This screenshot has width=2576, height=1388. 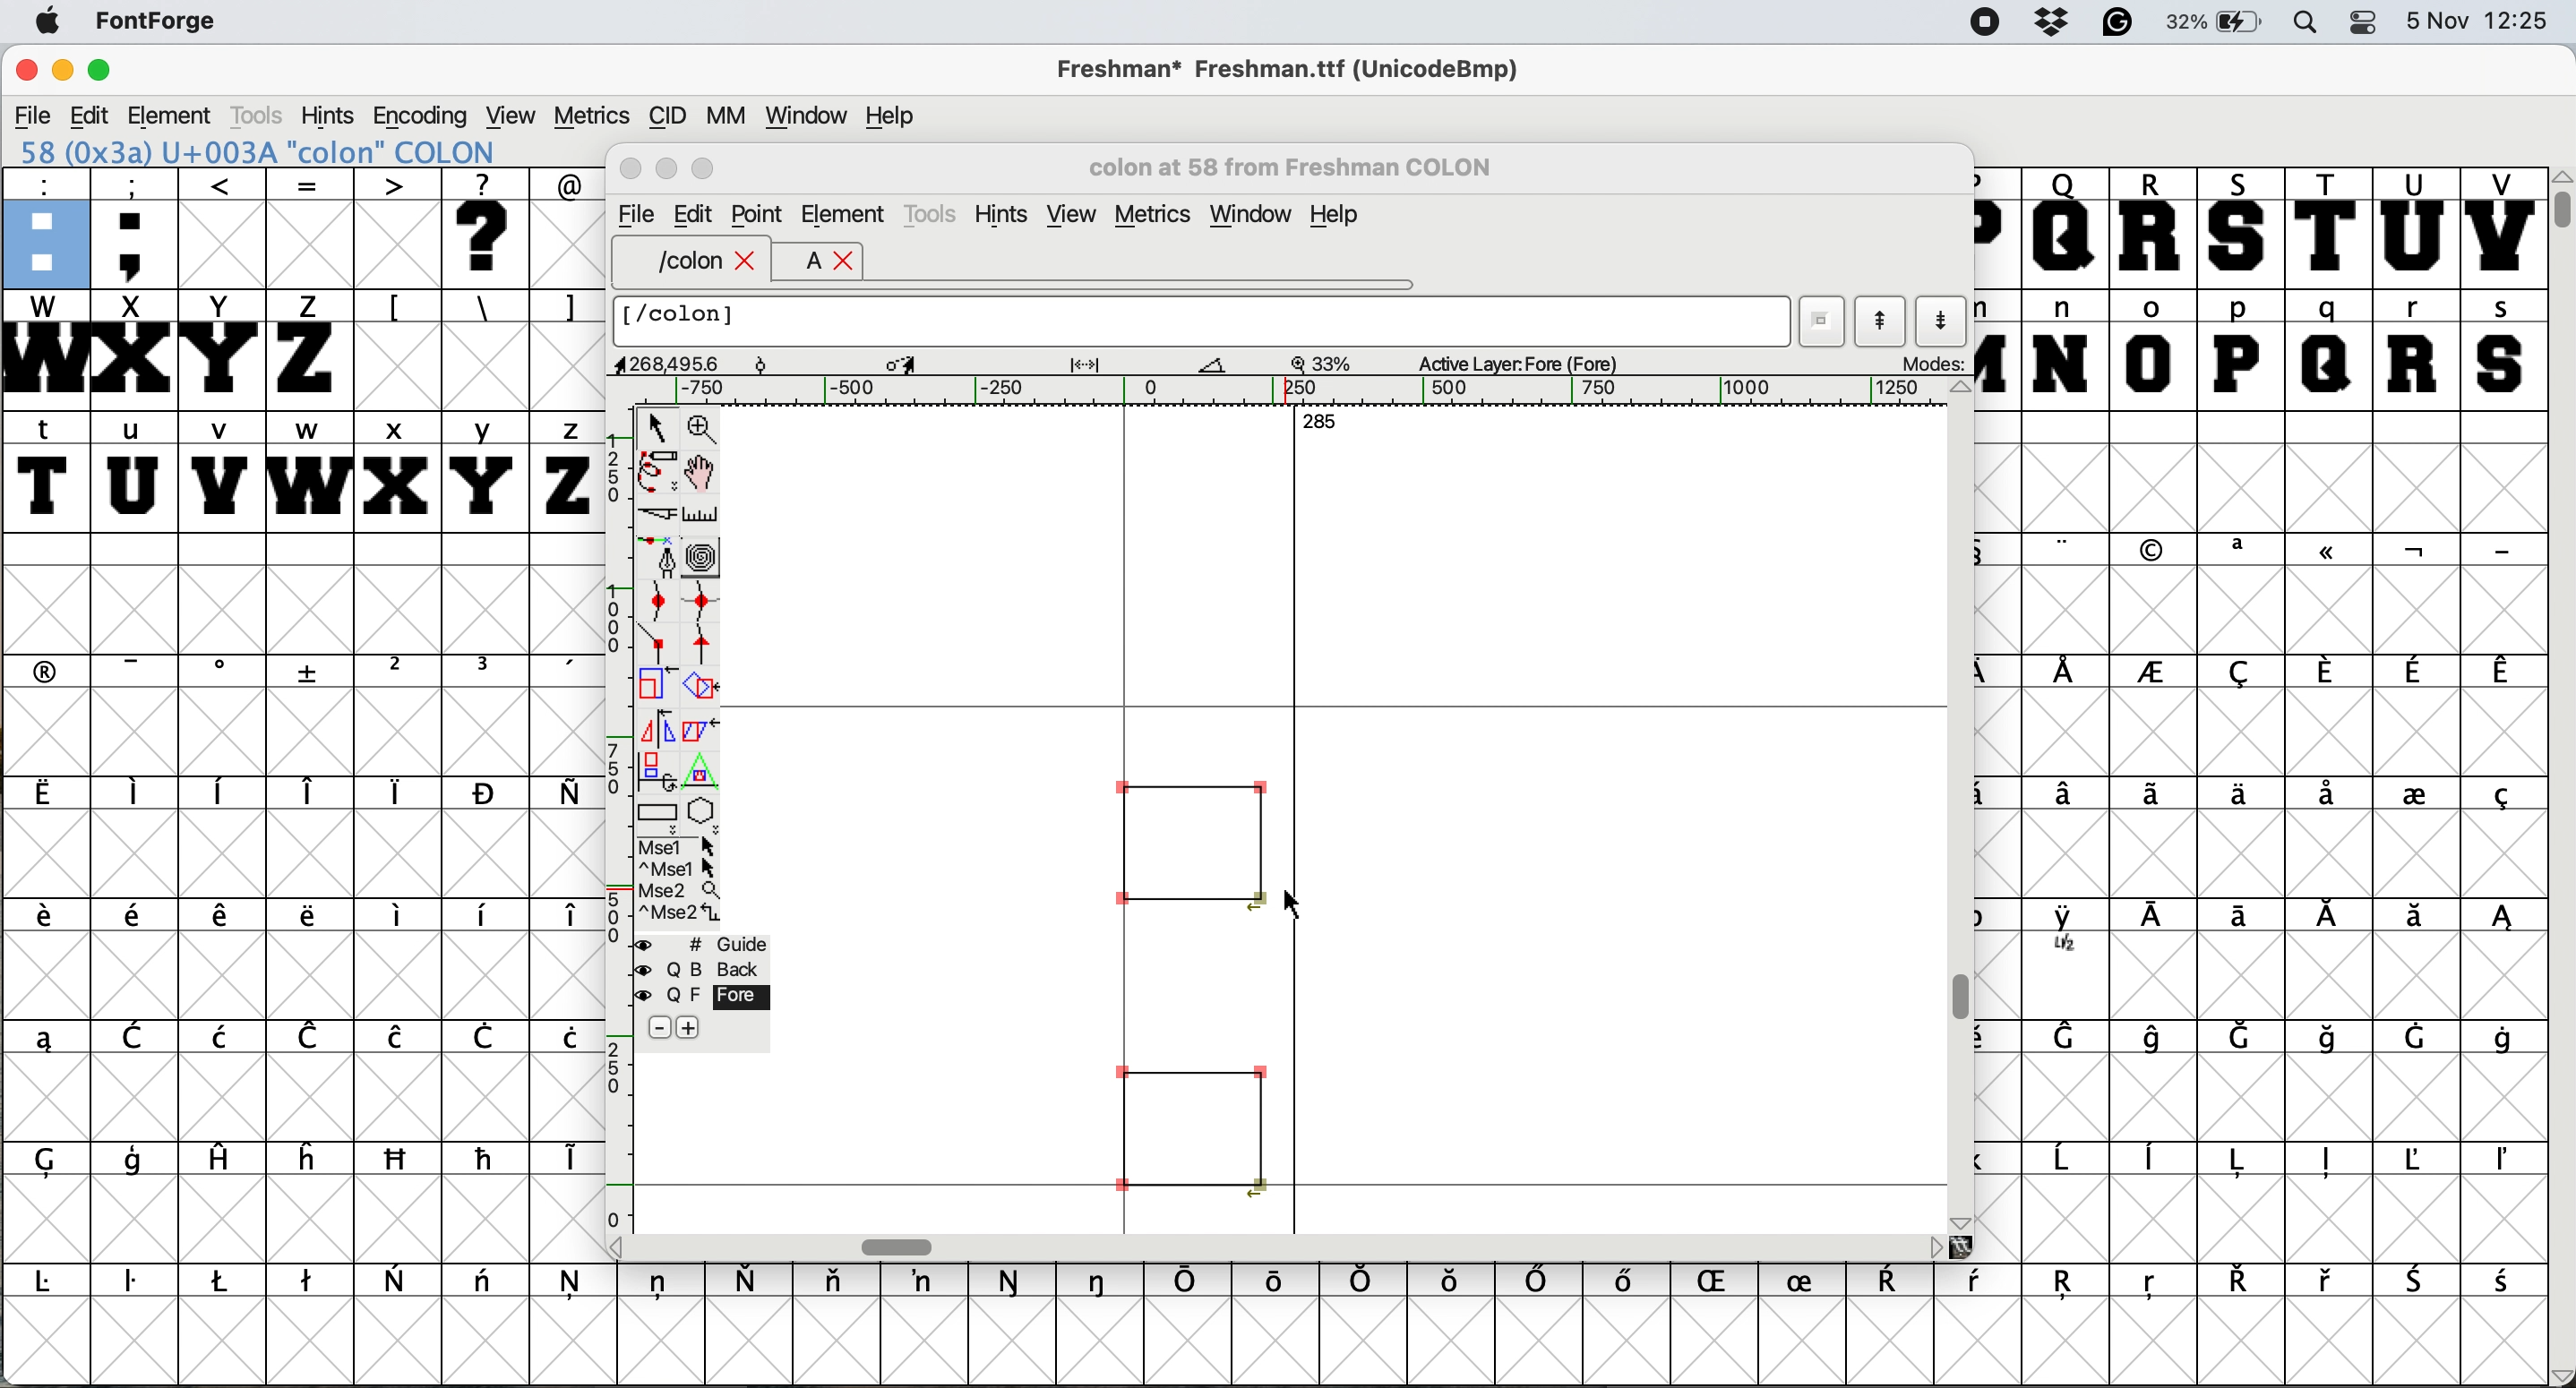 What do you see at coordinates (332, 115) in the screenshot?
I see `hints` at bounding box center [332, 115].